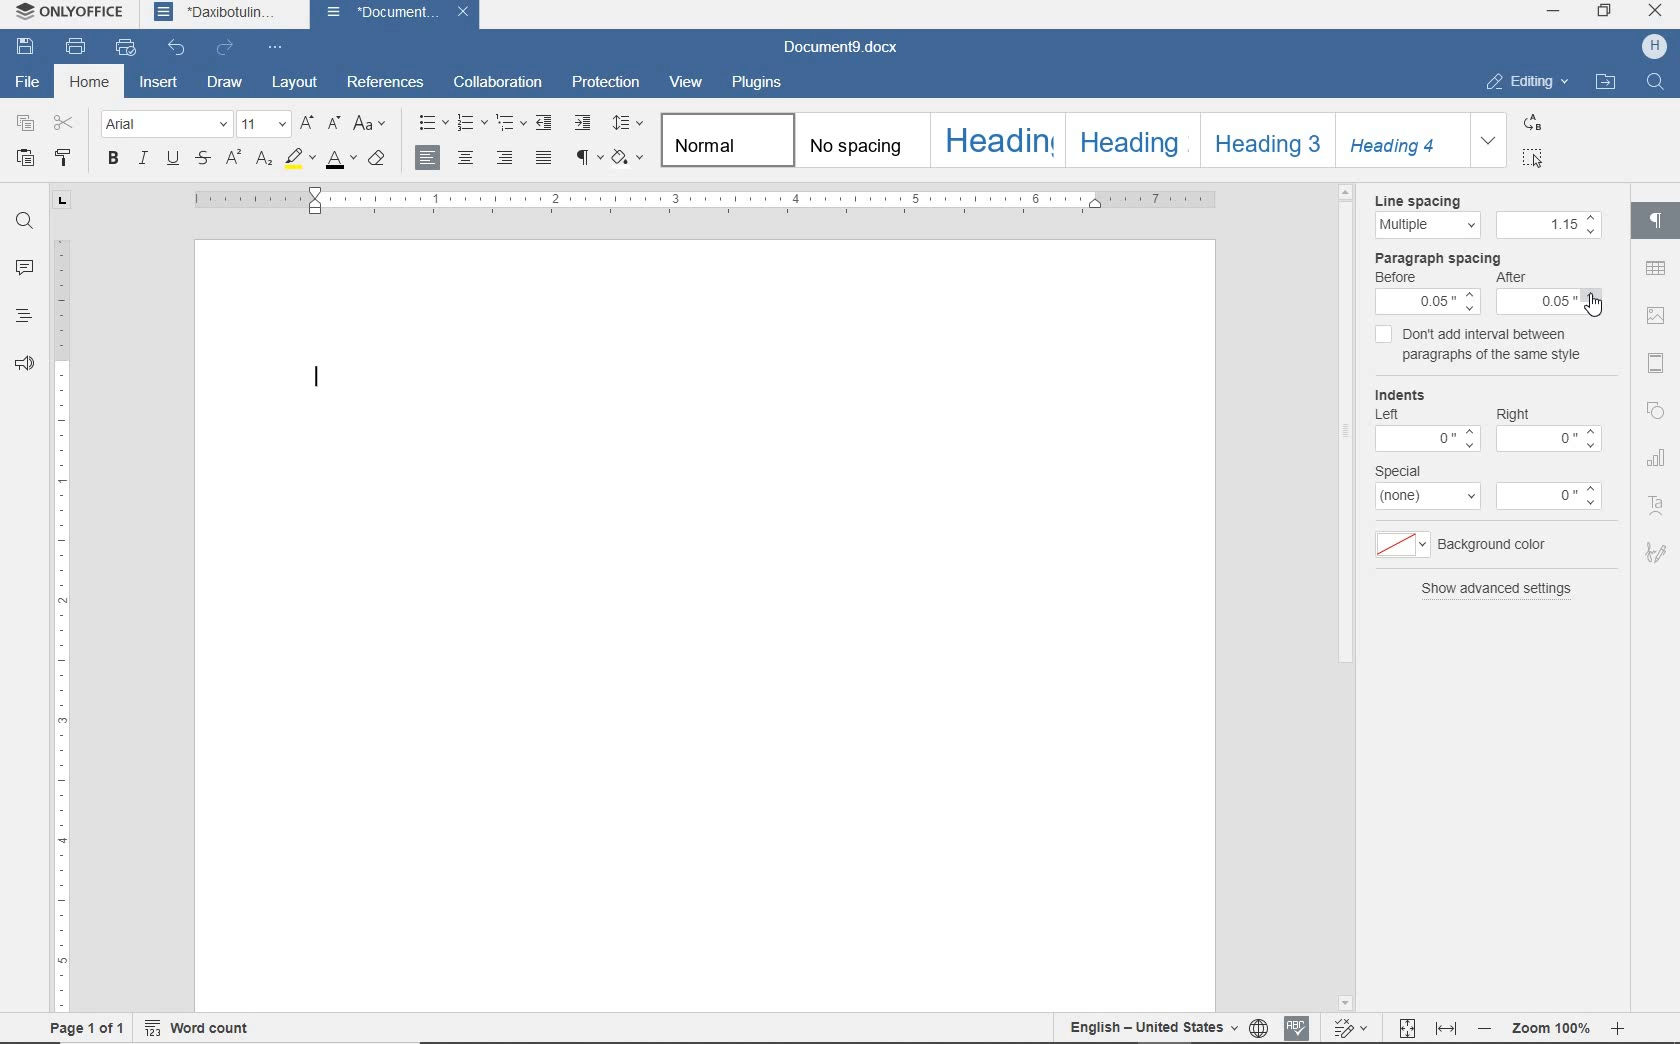 Image resolution: width=1680 pixels, height=1044 pixels. Describe the element at coordinates (514, 125) in the screenshot. I see `multilevel list` at that location.